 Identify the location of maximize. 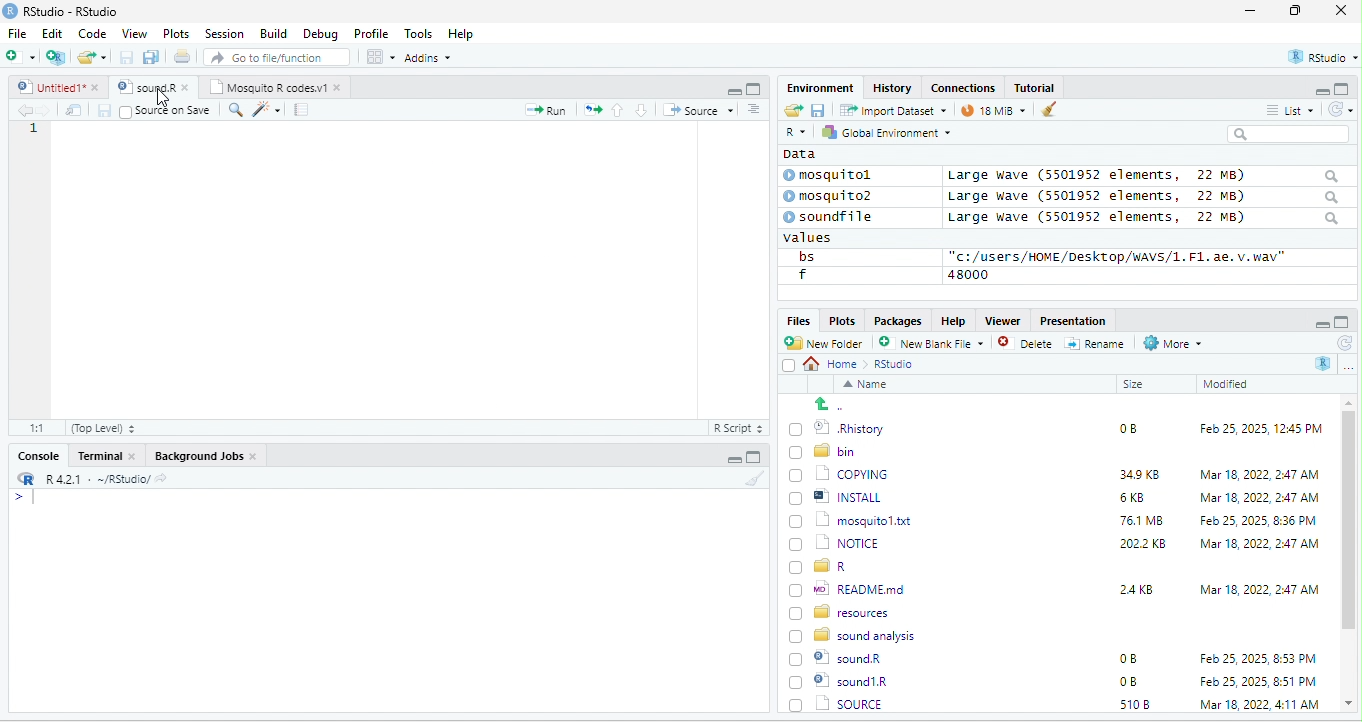
(1344, 88).